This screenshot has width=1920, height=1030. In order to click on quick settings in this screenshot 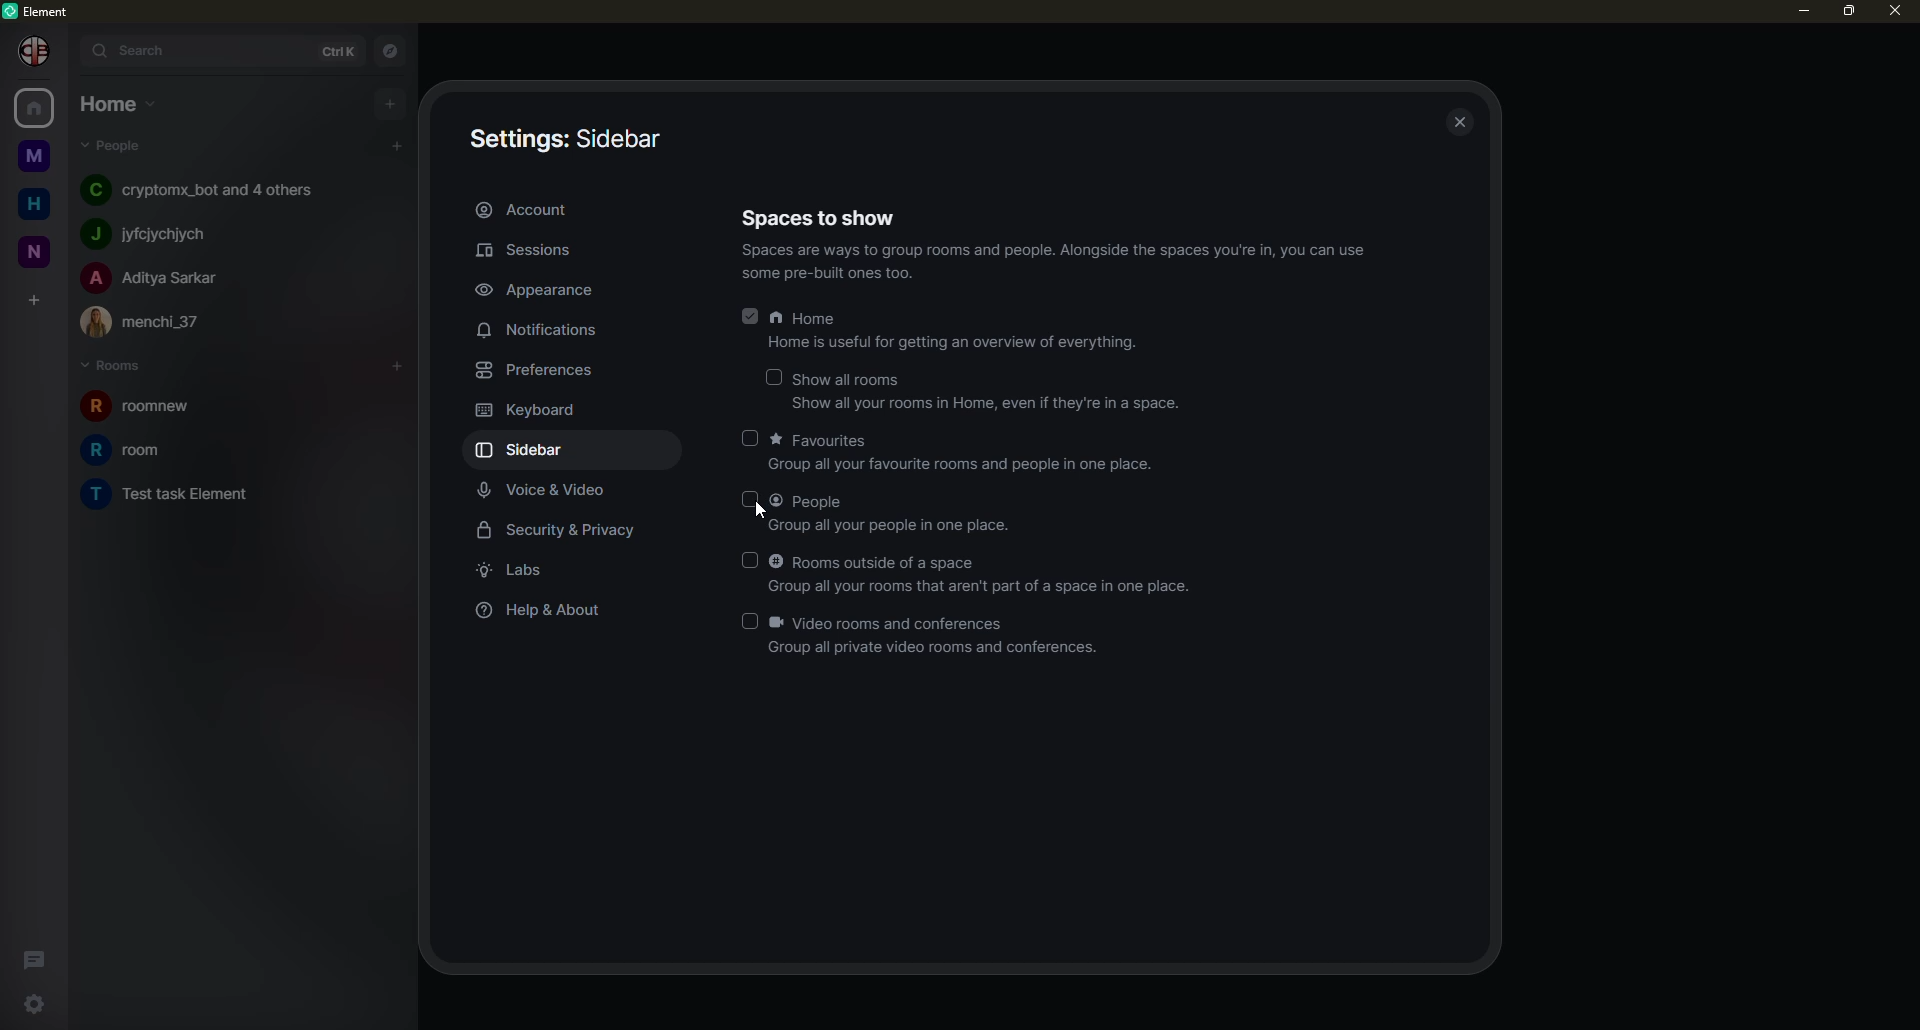, I will do `click(32, 1004)`.